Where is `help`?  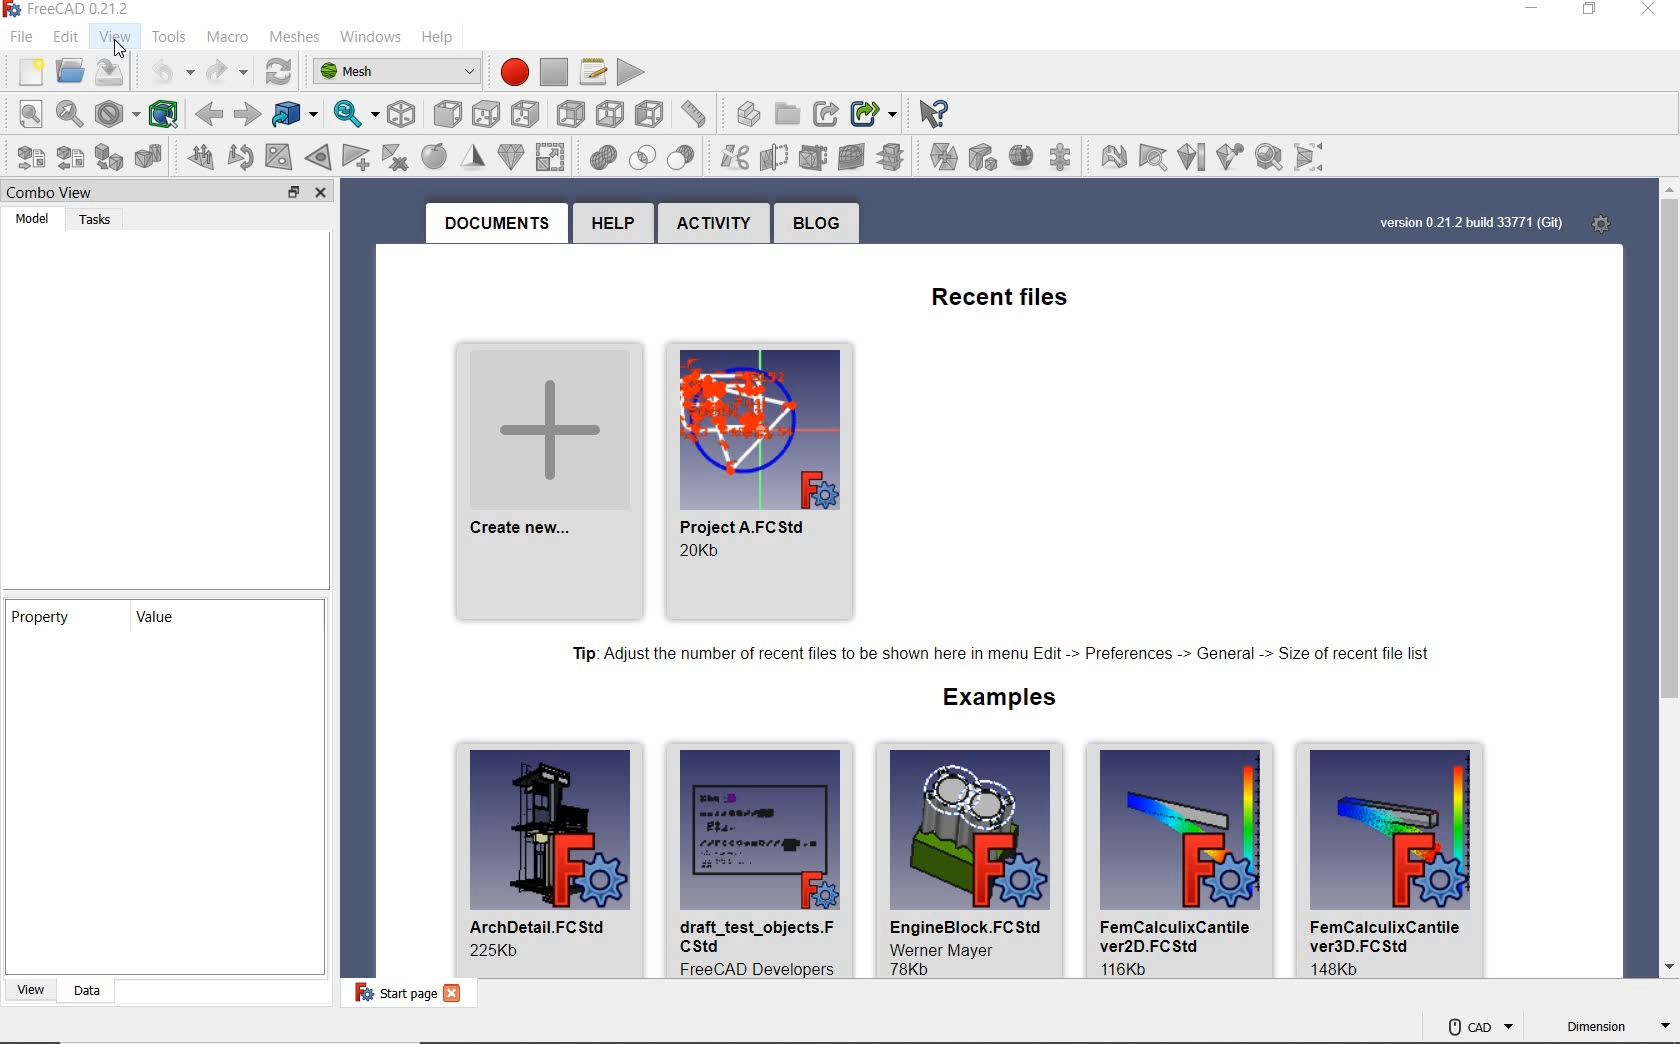
help is located at coordinates (453, 34).